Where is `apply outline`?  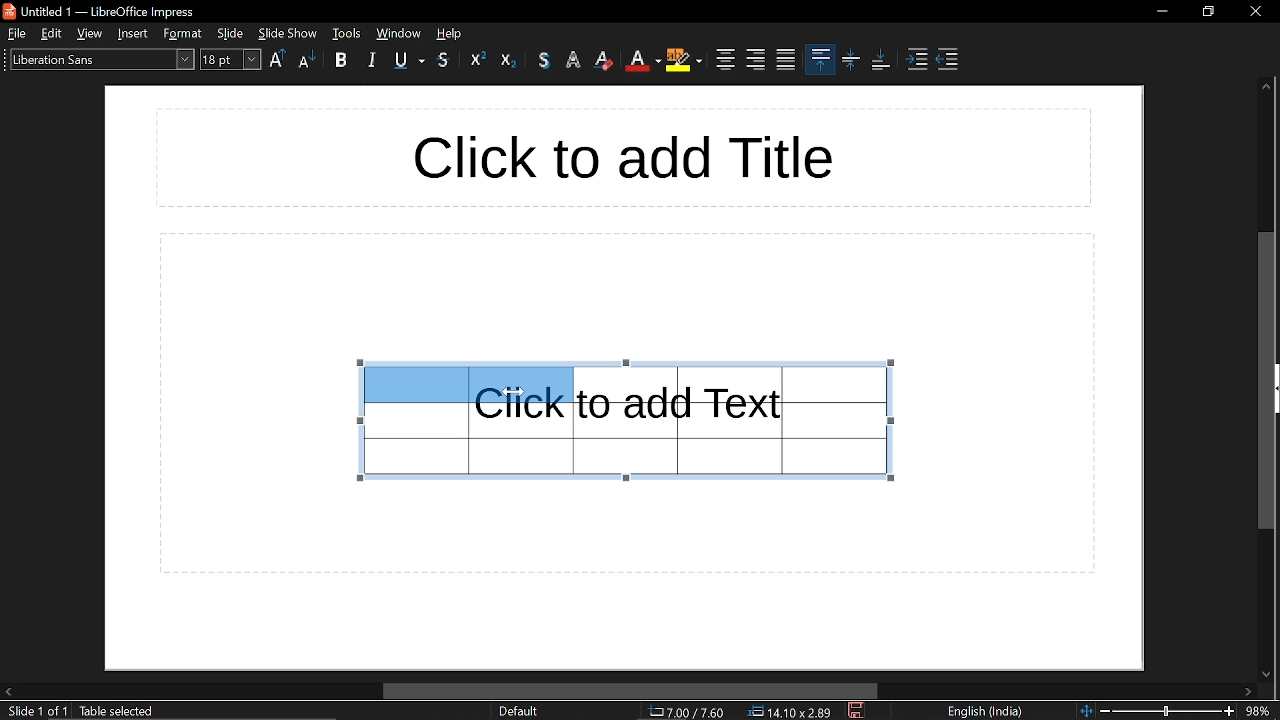
apply outline is located at coordinates (576, 61).